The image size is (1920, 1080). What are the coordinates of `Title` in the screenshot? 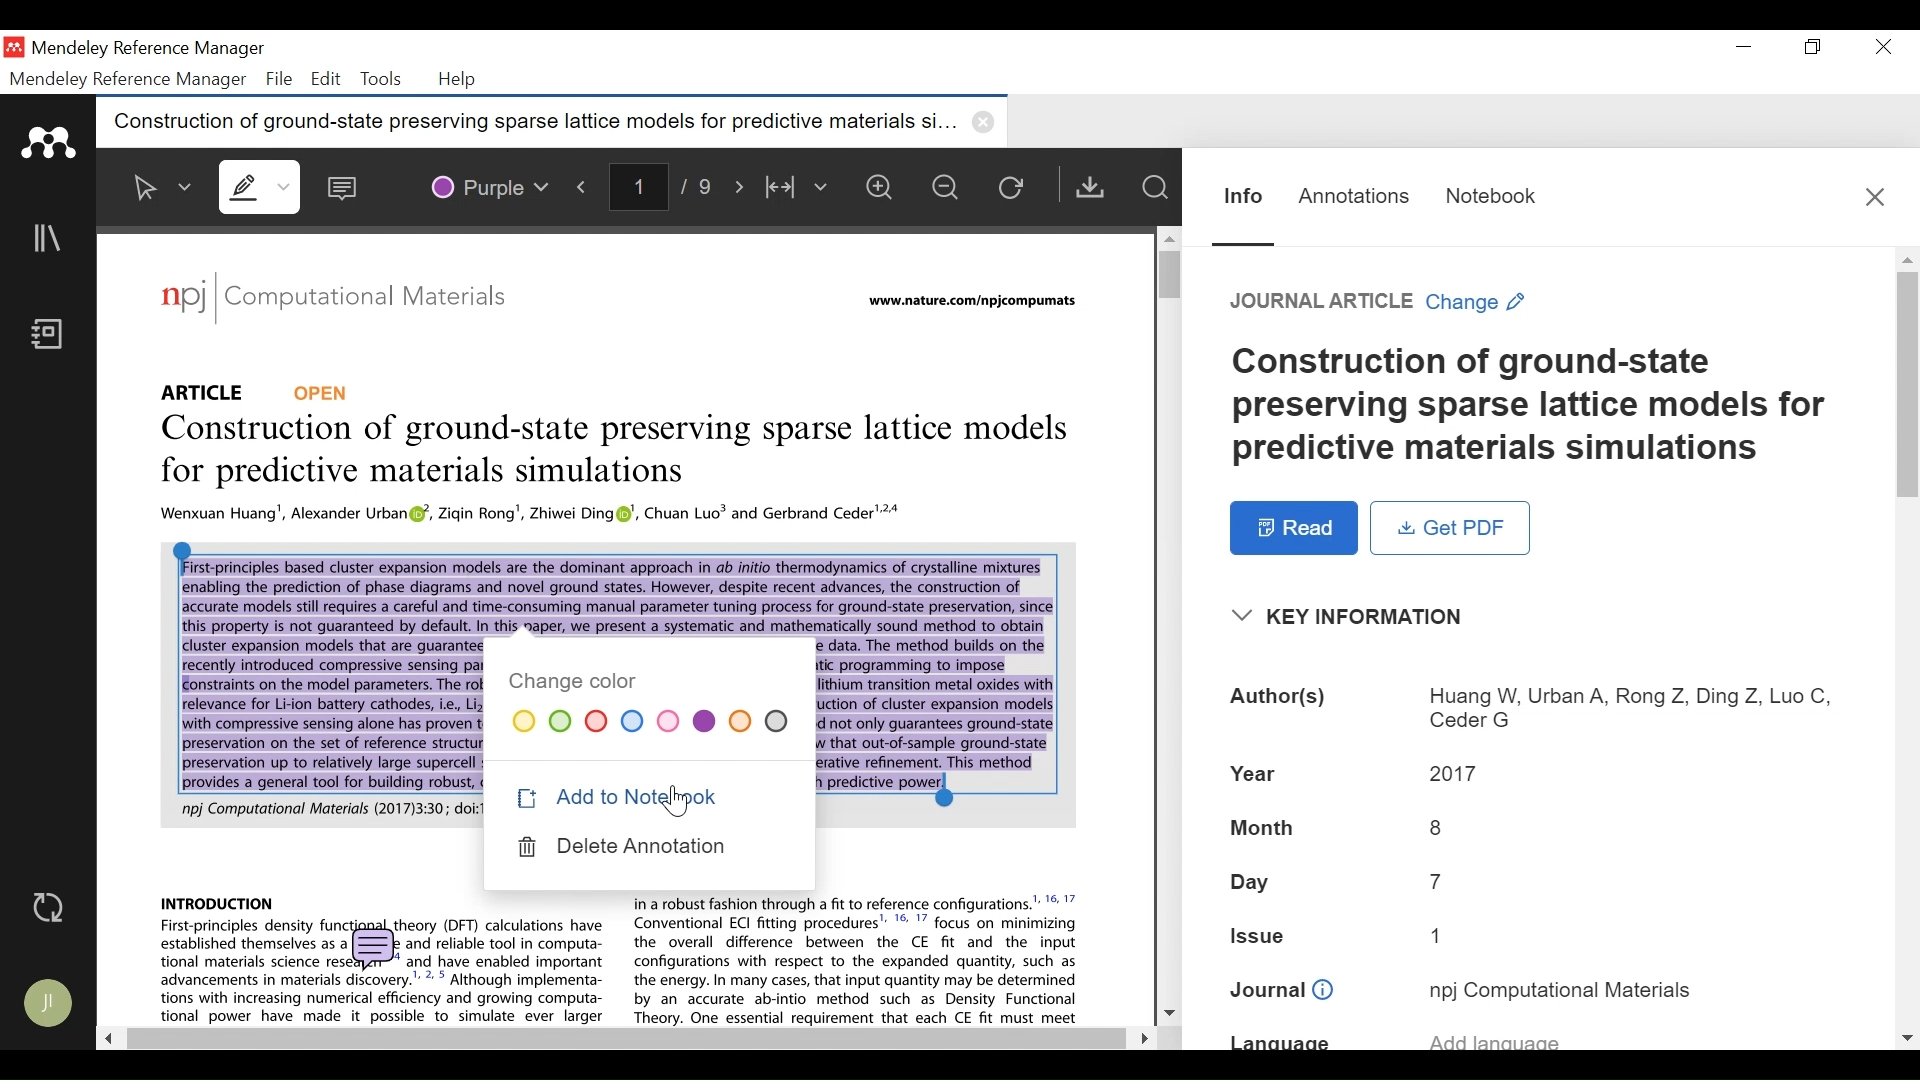 It's located at (620, 453).